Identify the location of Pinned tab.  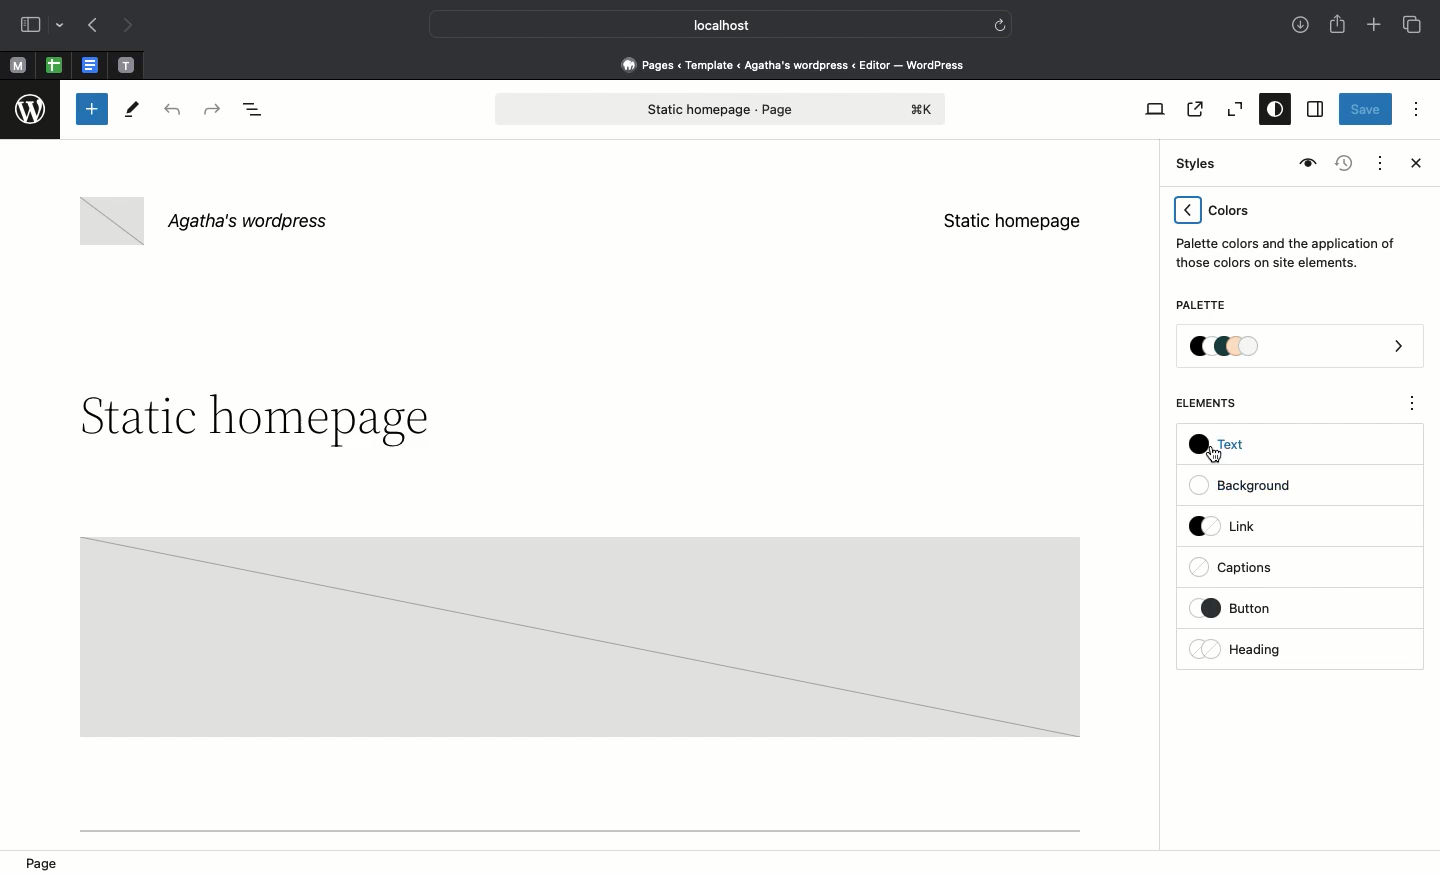
(127, 66).